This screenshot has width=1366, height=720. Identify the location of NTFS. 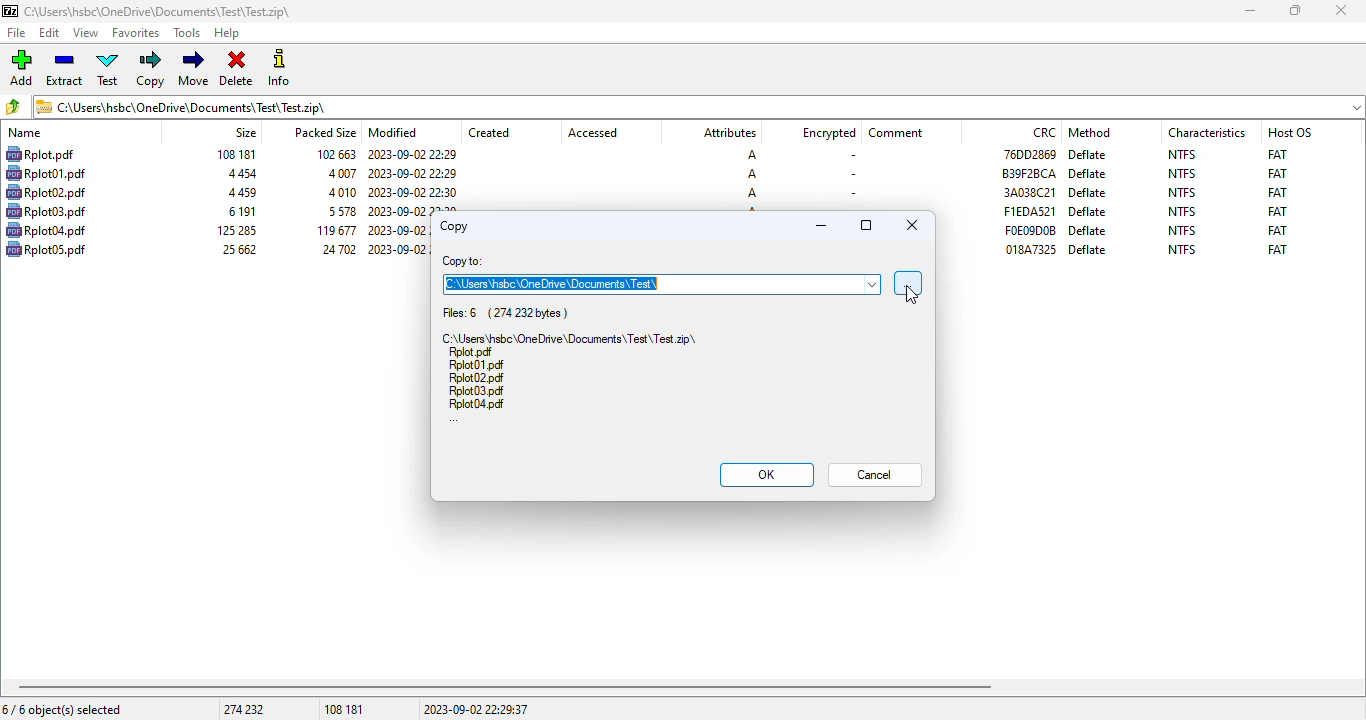
(1182, 192).